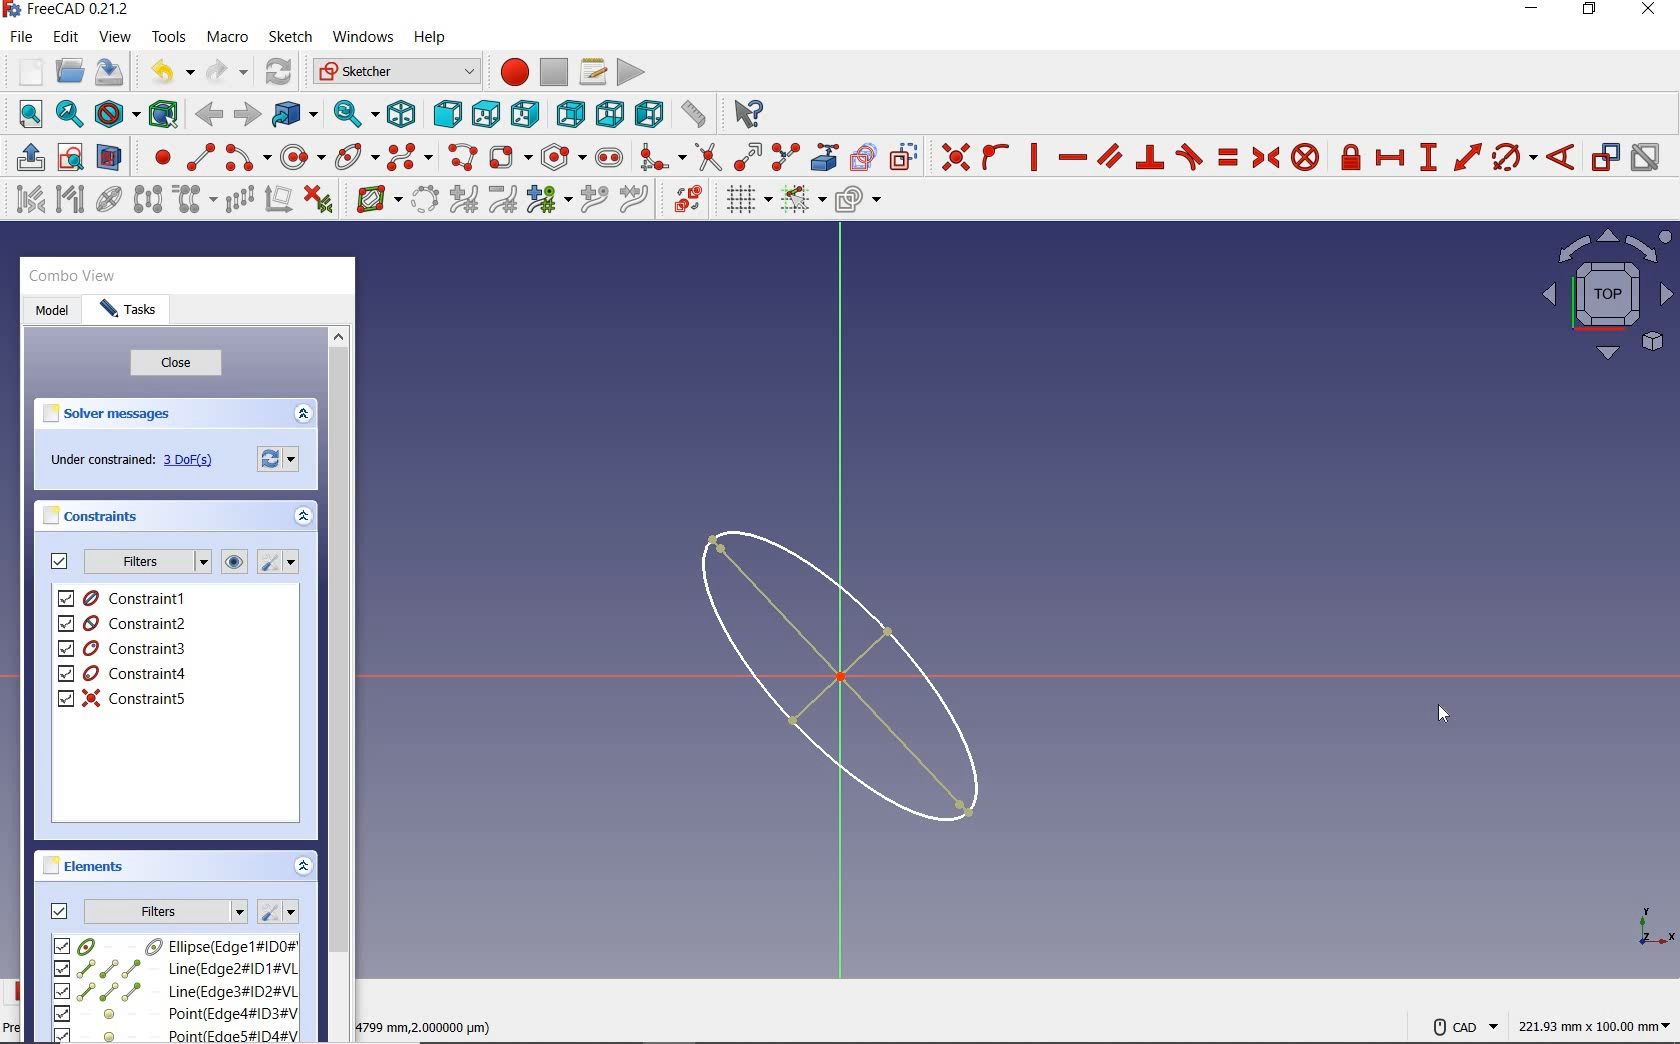 This screenshot has height=1044, width=1680. I want to click on constrain parallel, so click(1108, 155).